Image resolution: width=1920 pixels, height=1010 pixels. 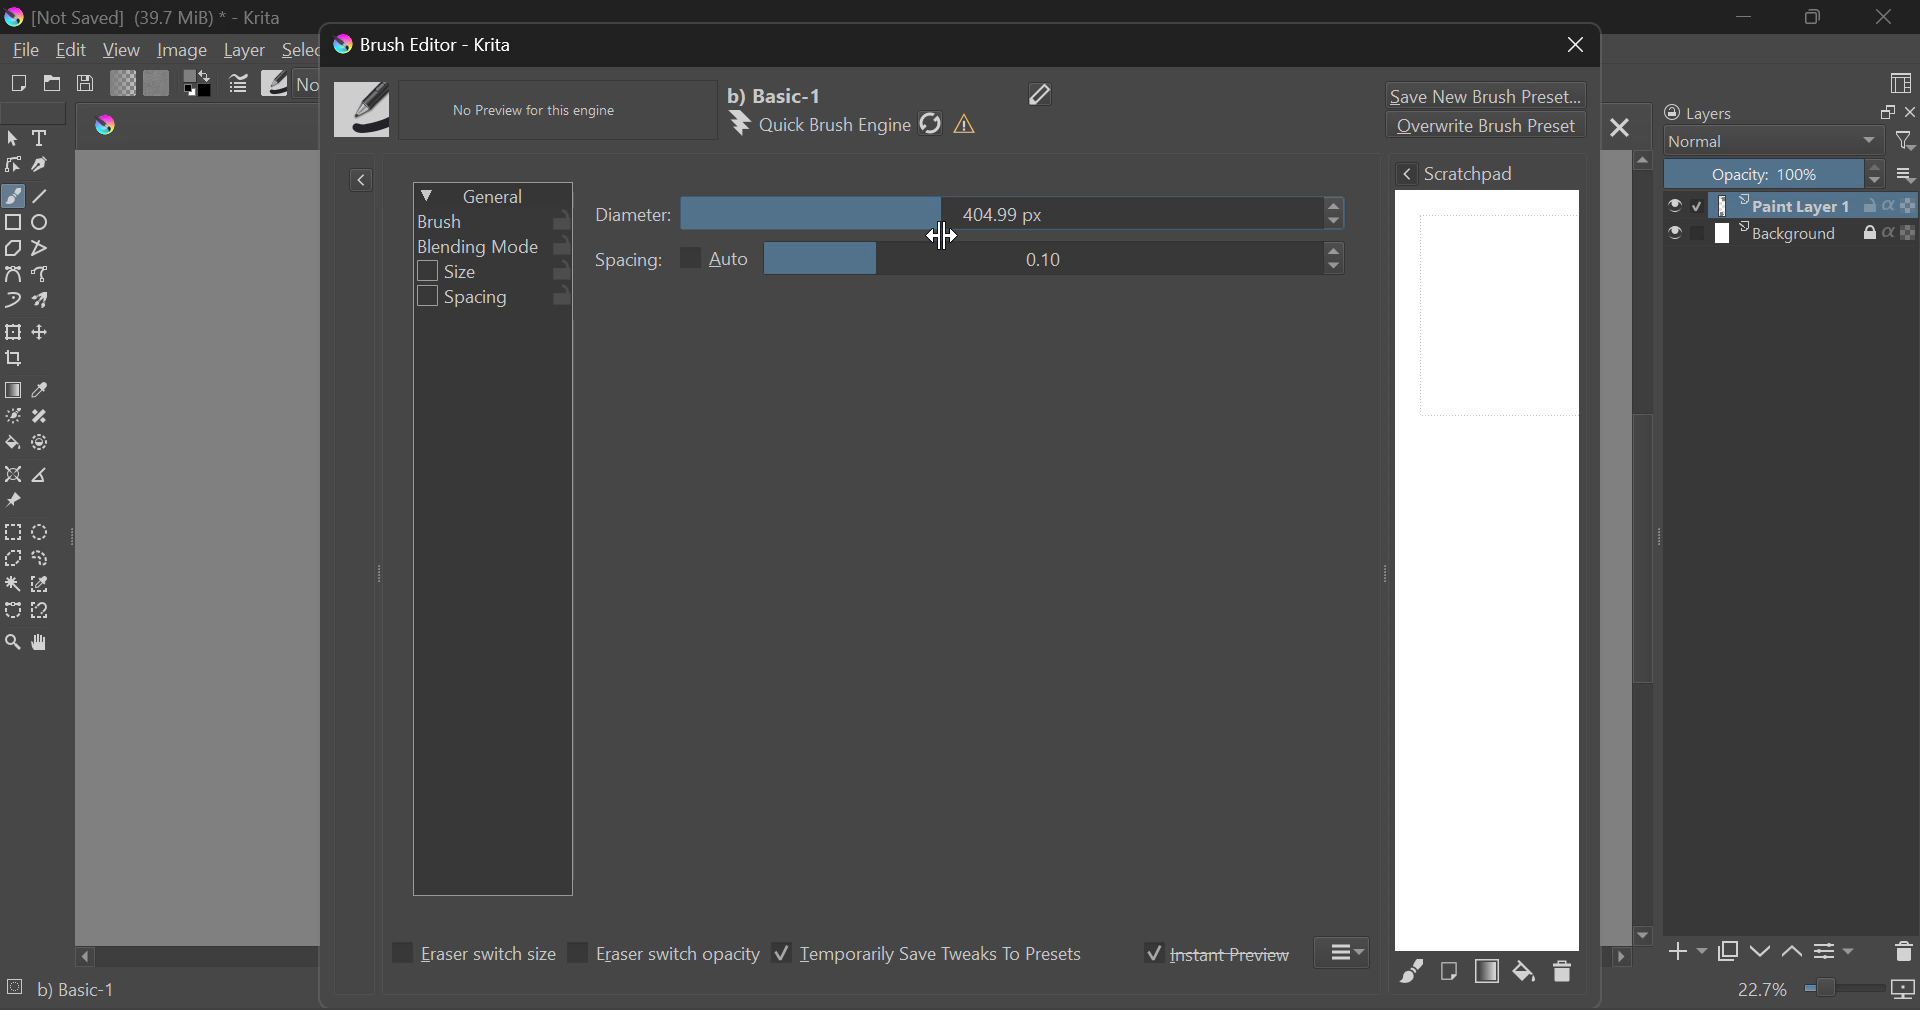 What do you see at coordinates (491, 193) in the screenshot?
I see `General` at bounding box center [491, 193].